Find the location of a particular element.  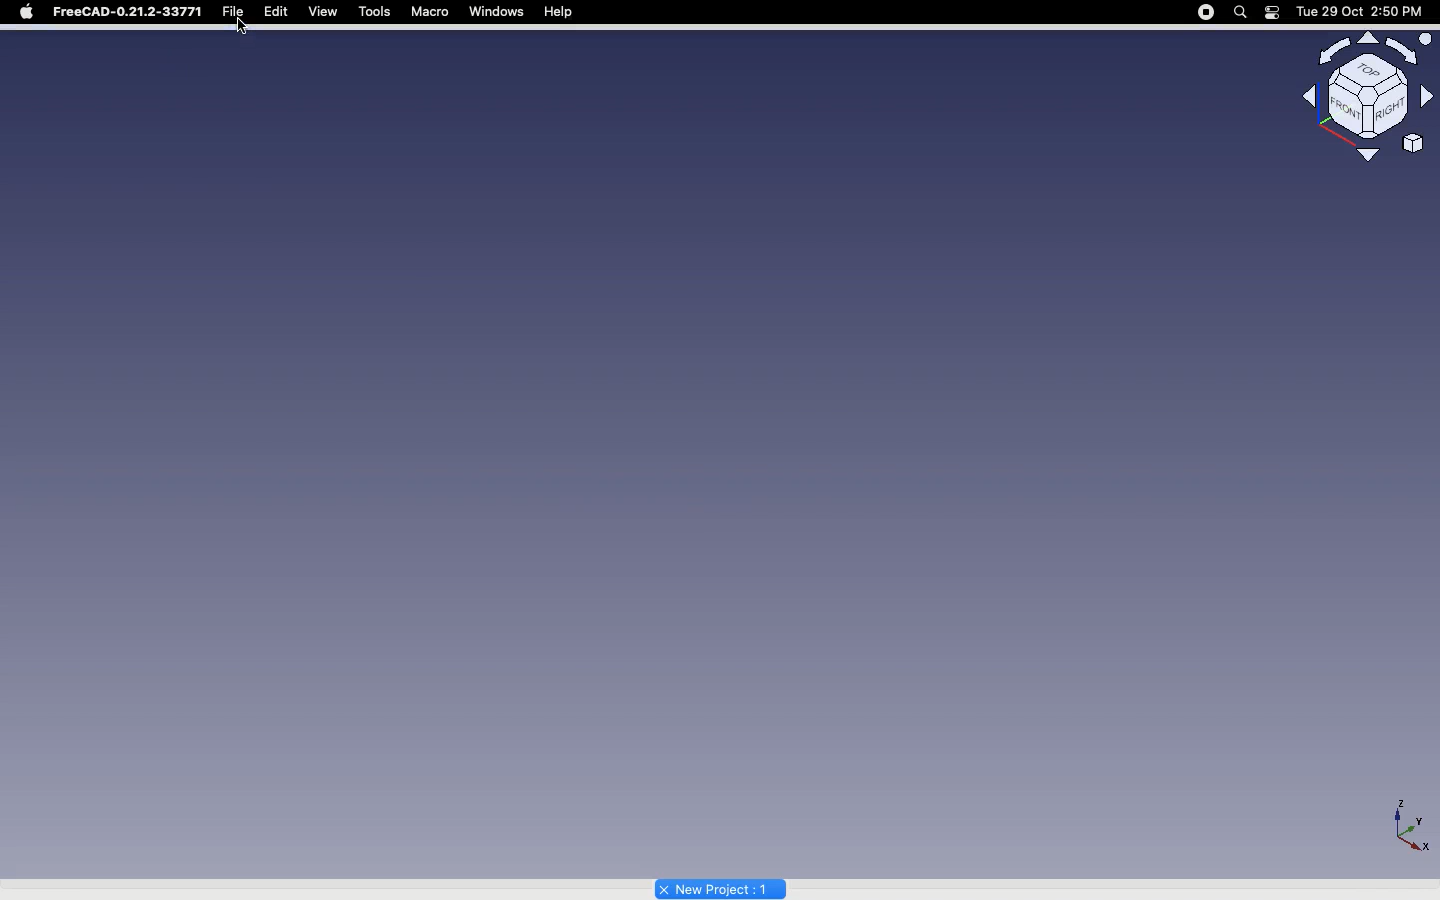

Edit is located at coordinates (281, 11).